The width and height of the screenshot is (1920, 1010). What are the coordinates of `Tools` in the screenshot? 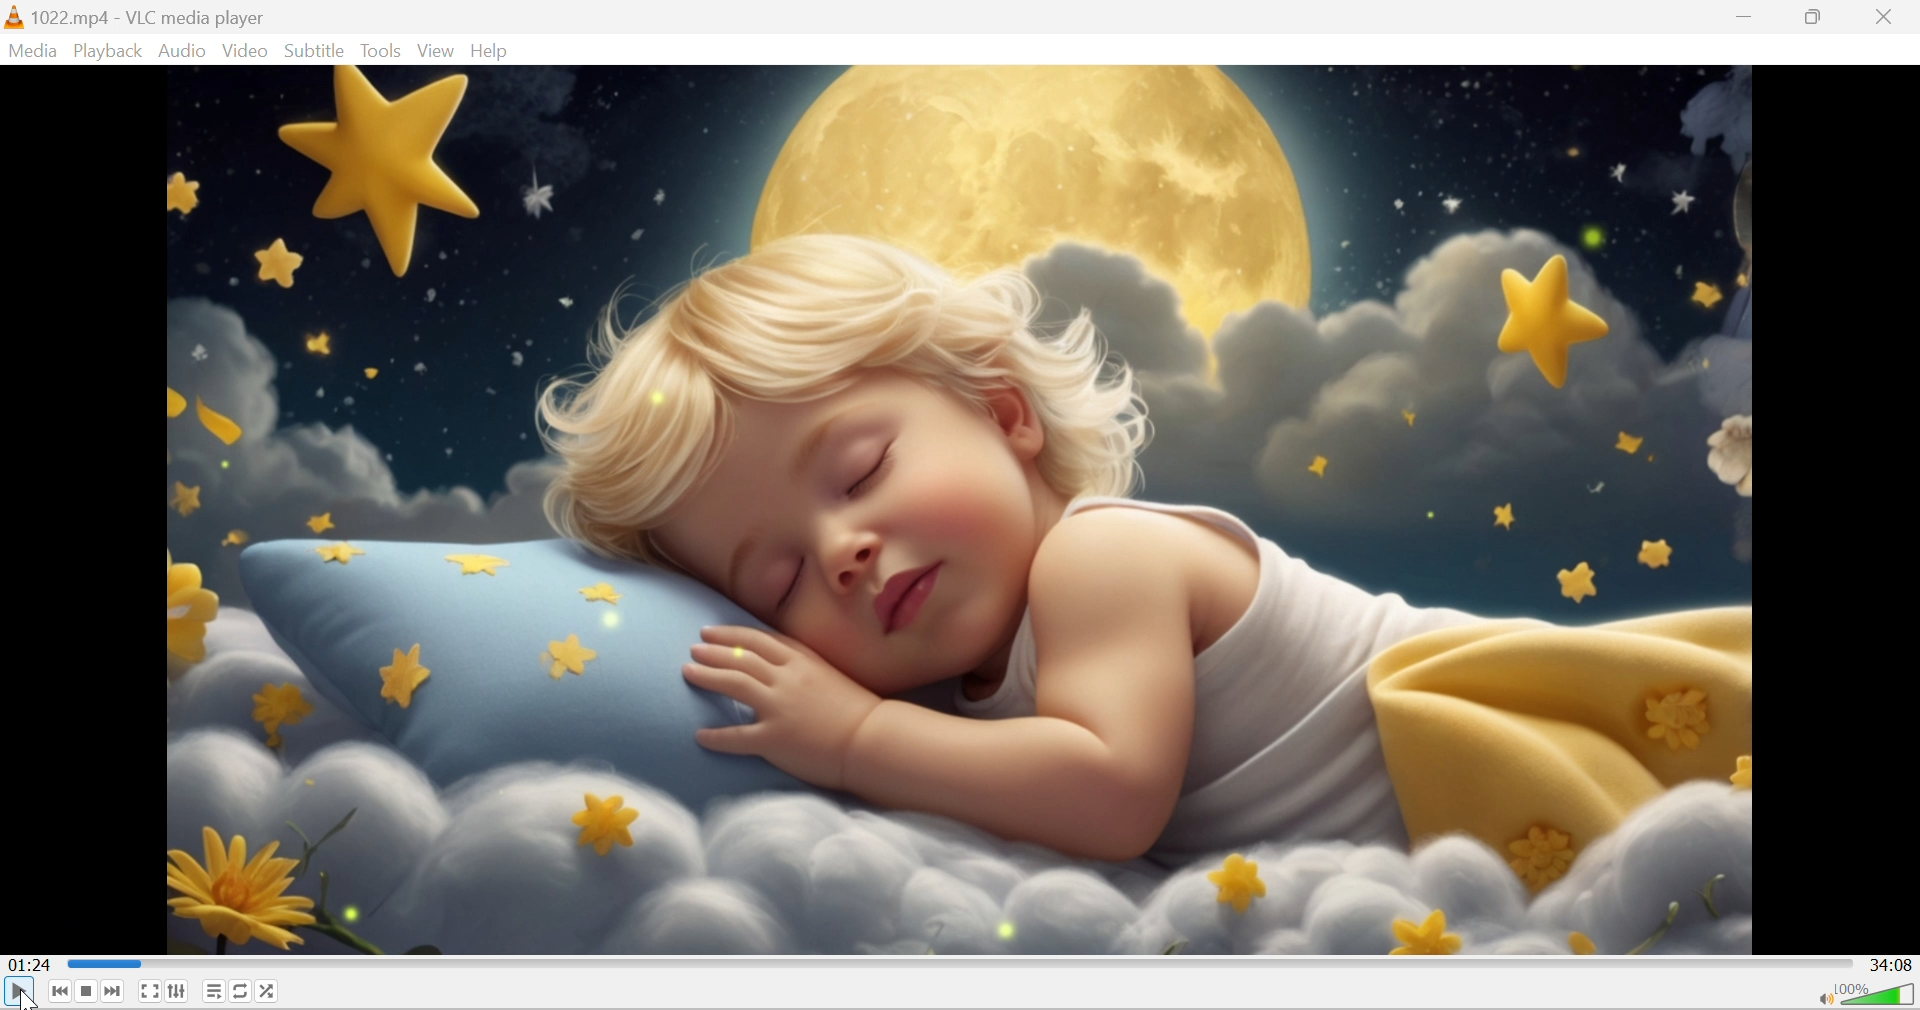 It's located at (380, 51).